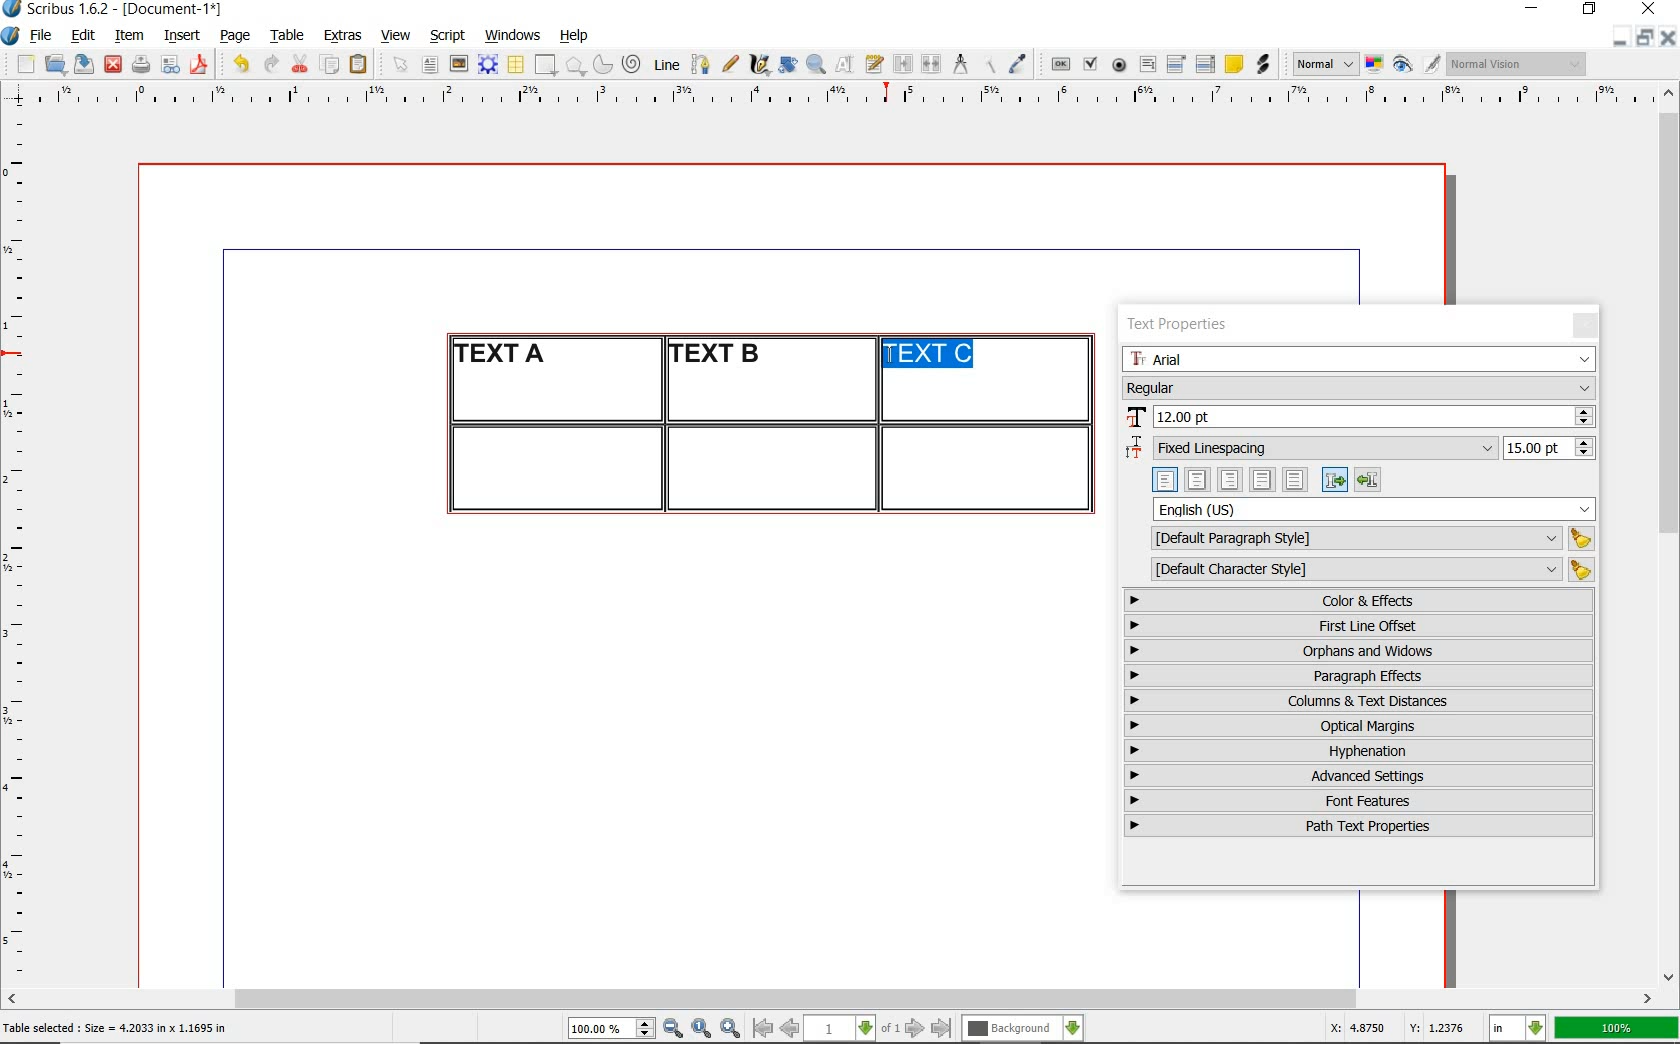 The image size is (1680, 1044). Describe the element at coordinates (874, 63) in the screenshot. I see `edit text with story editor` at that location.